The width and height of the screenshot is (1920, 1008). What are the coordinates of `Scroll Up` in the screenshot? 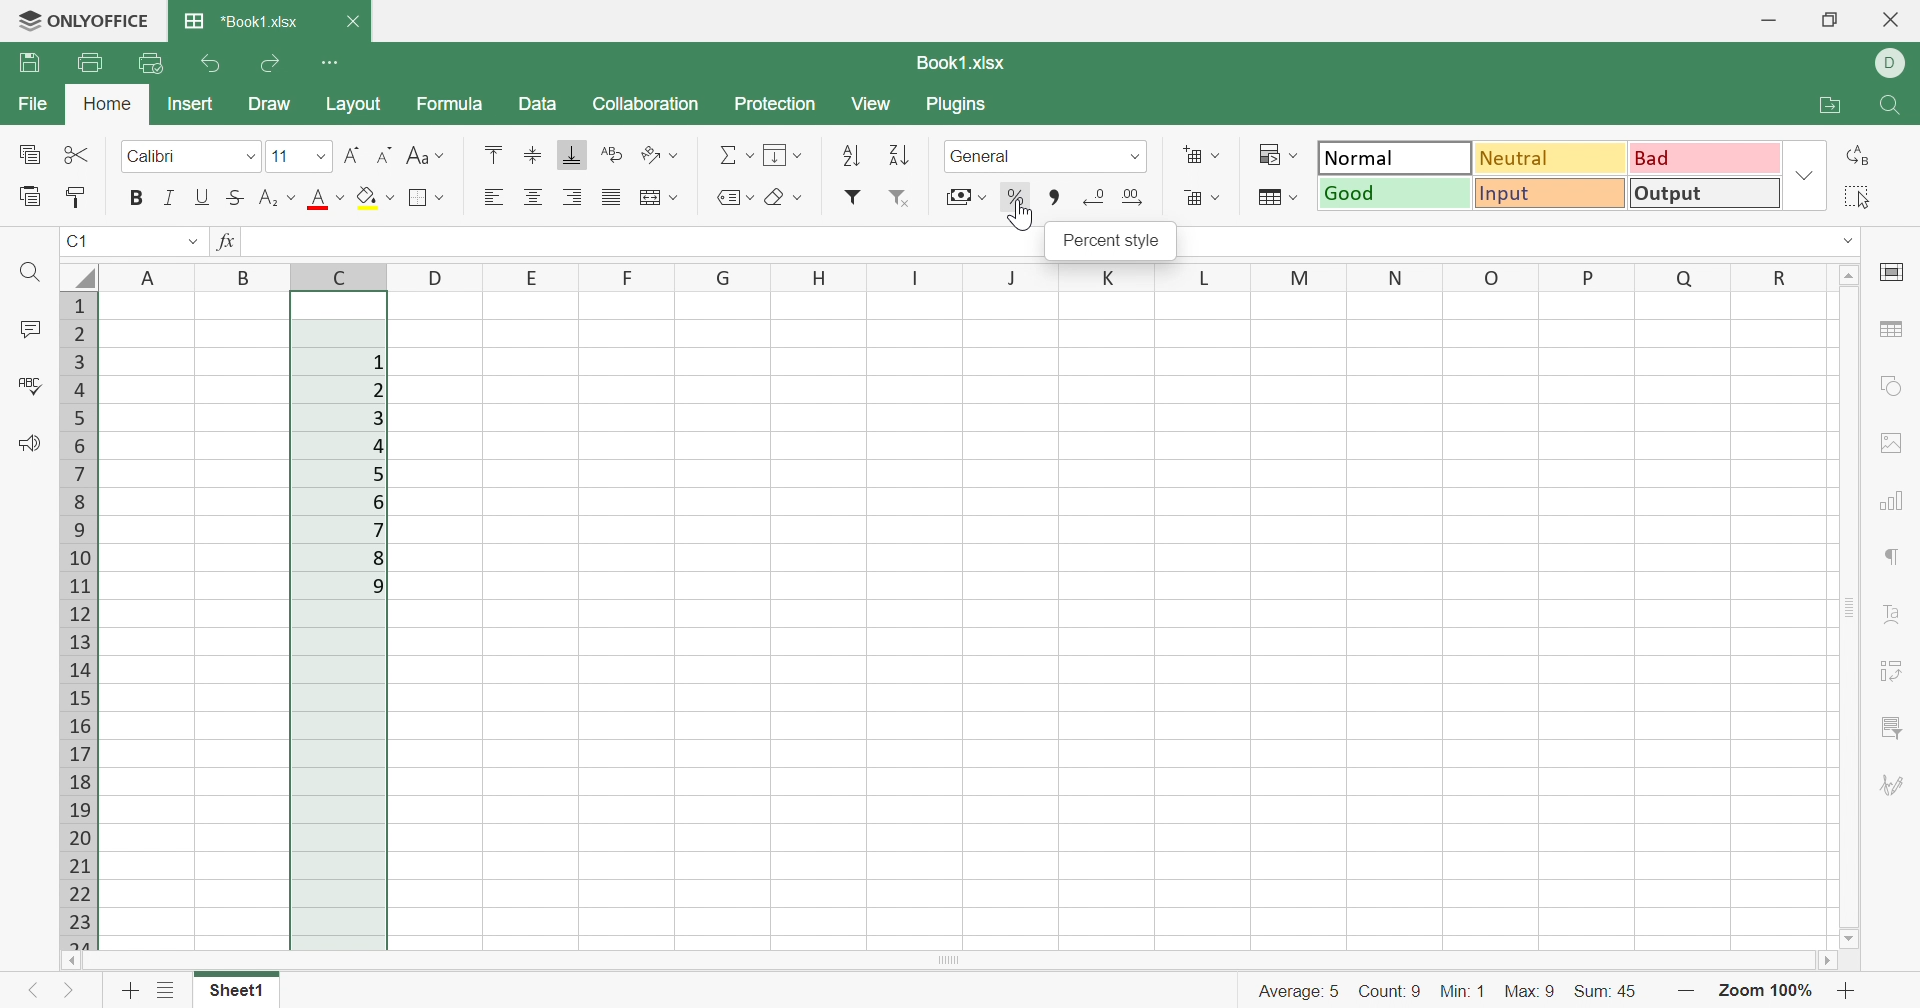 It's located at (1850, 275).